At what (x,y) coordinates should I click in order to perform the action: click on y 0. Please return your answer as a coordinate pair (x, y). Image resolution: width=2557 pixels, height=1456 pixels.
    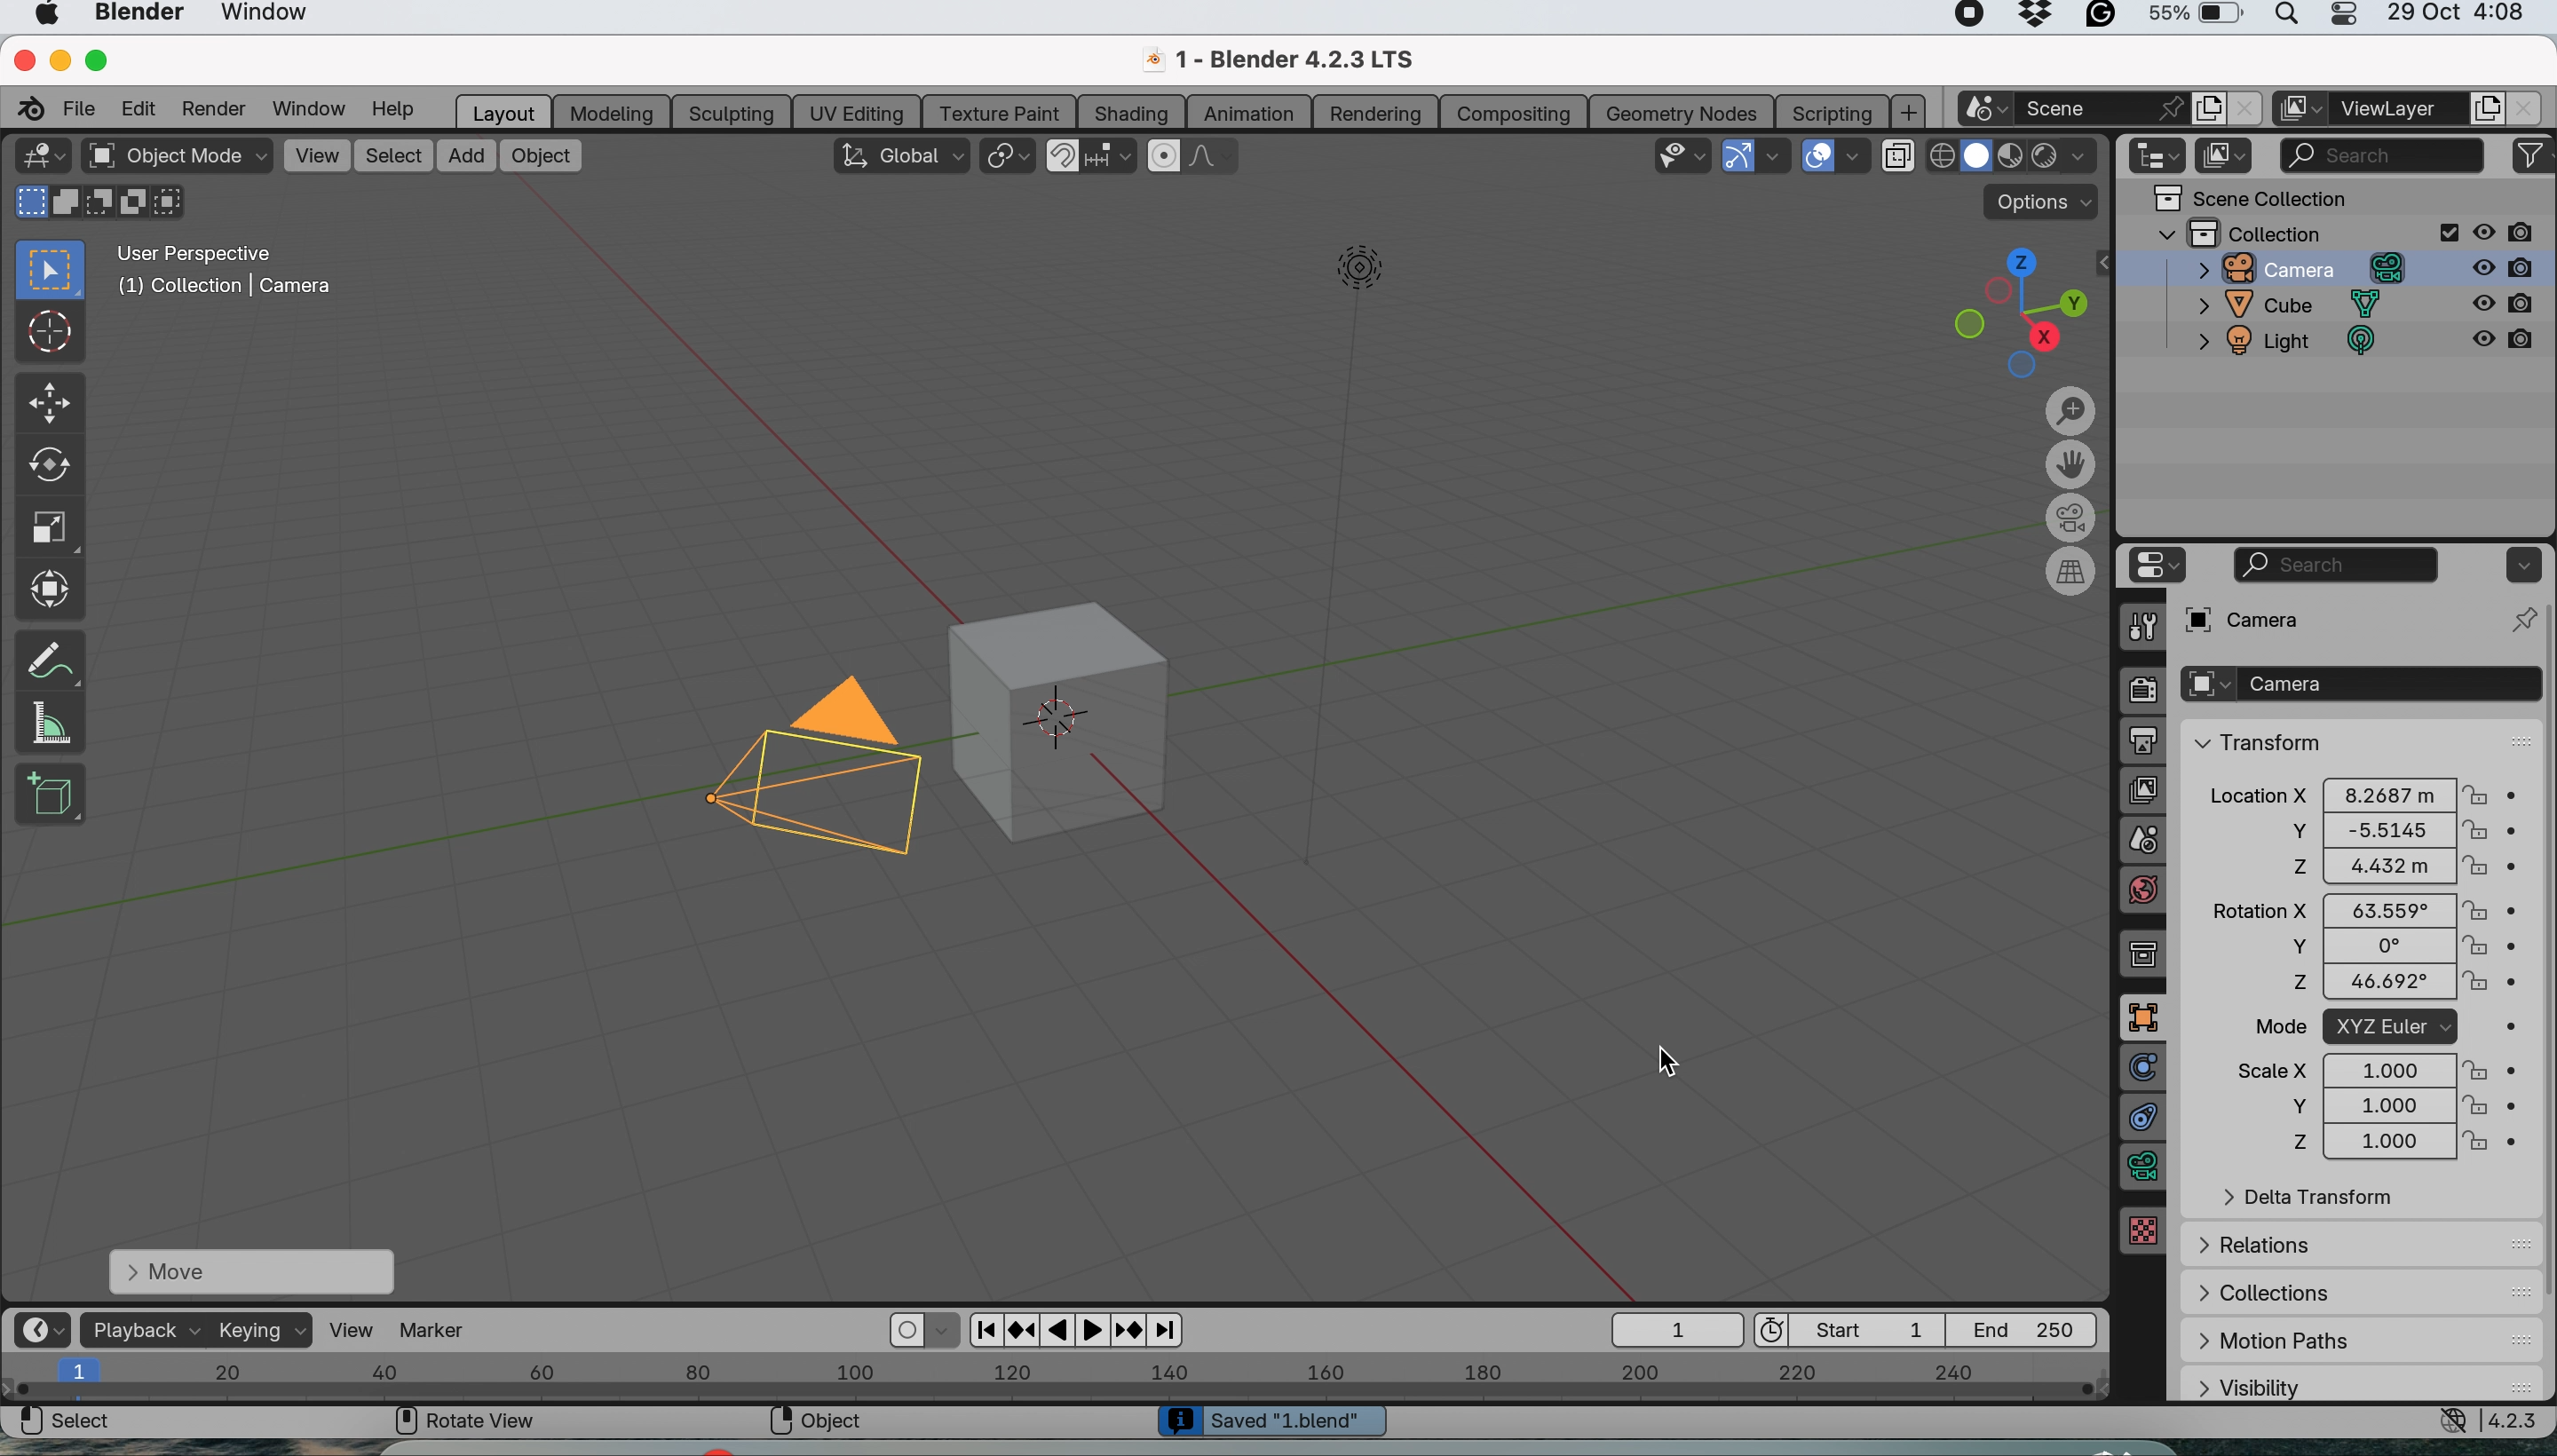
    Looking at the image, I should click on (2362, 947).